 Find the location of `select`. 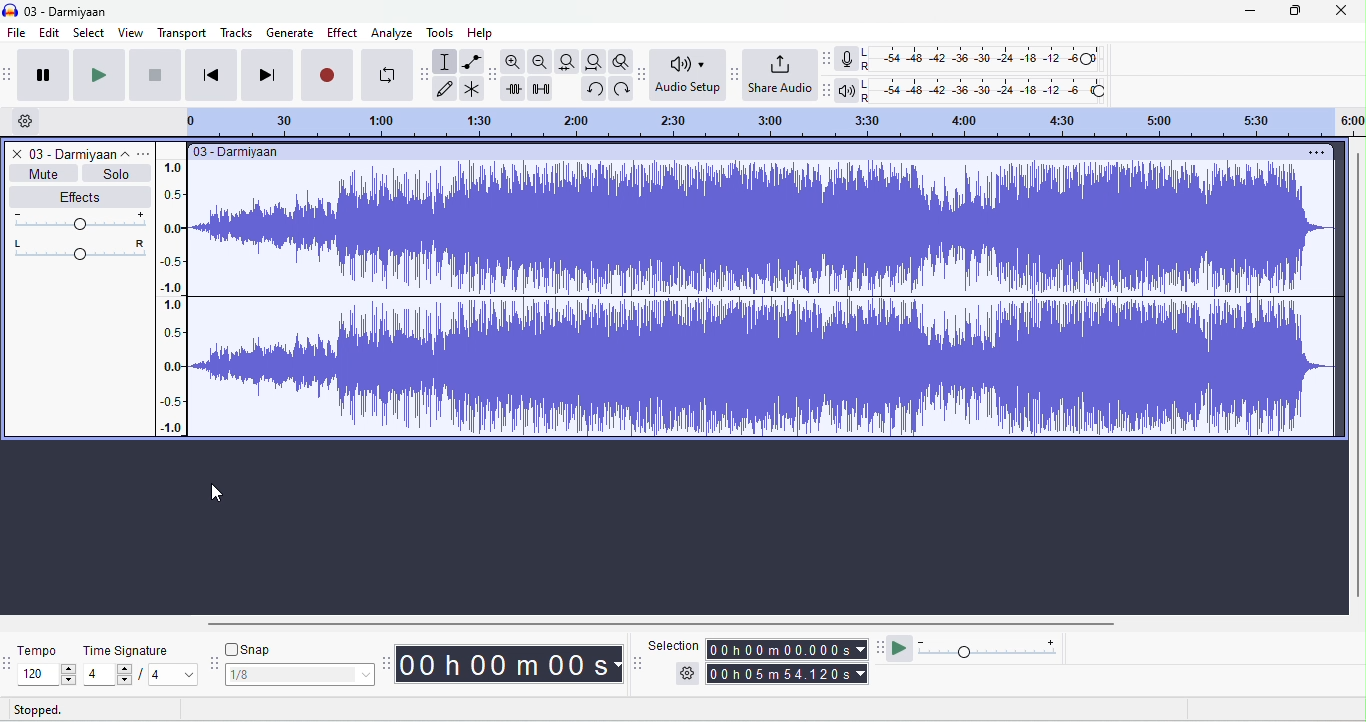

select is located at coordinates (90, 32).